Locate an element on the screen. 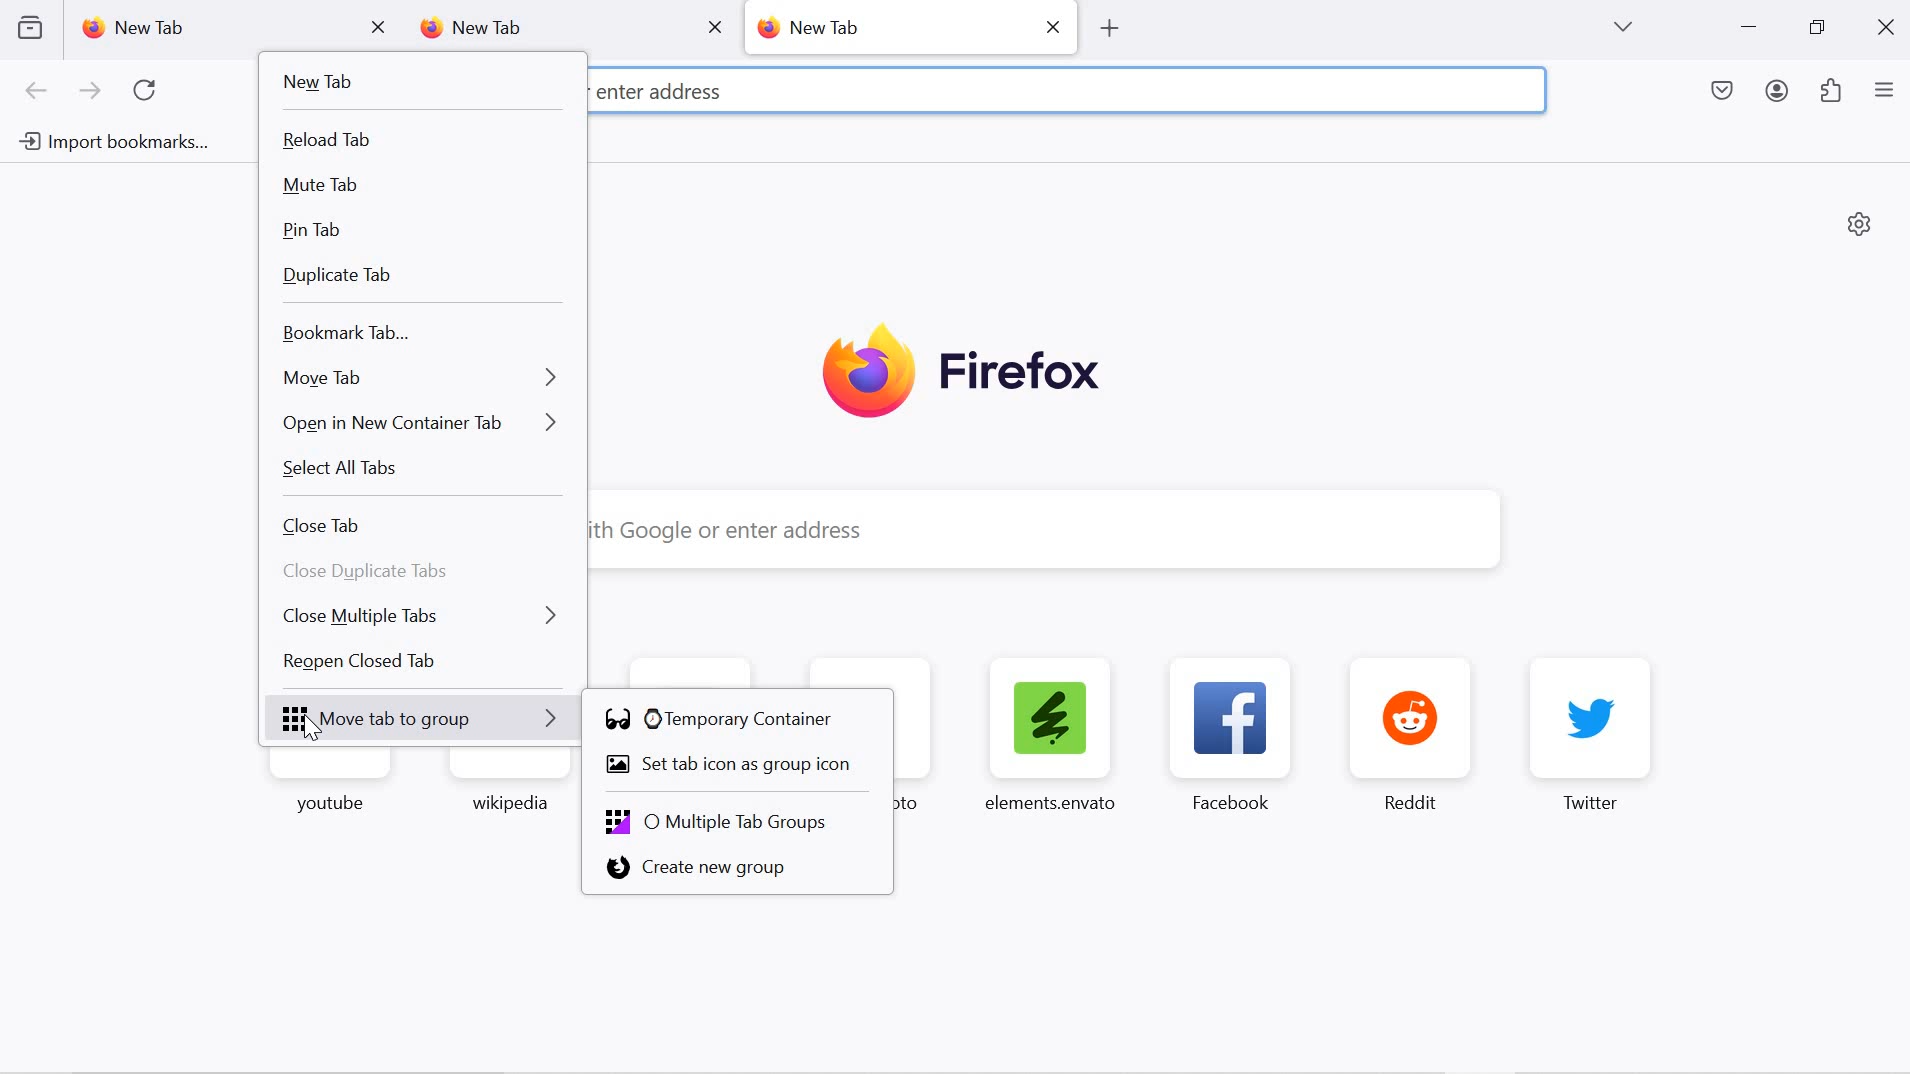 The image size is (1910, 1074). save to pocket is located at coordinates (1724, 93).